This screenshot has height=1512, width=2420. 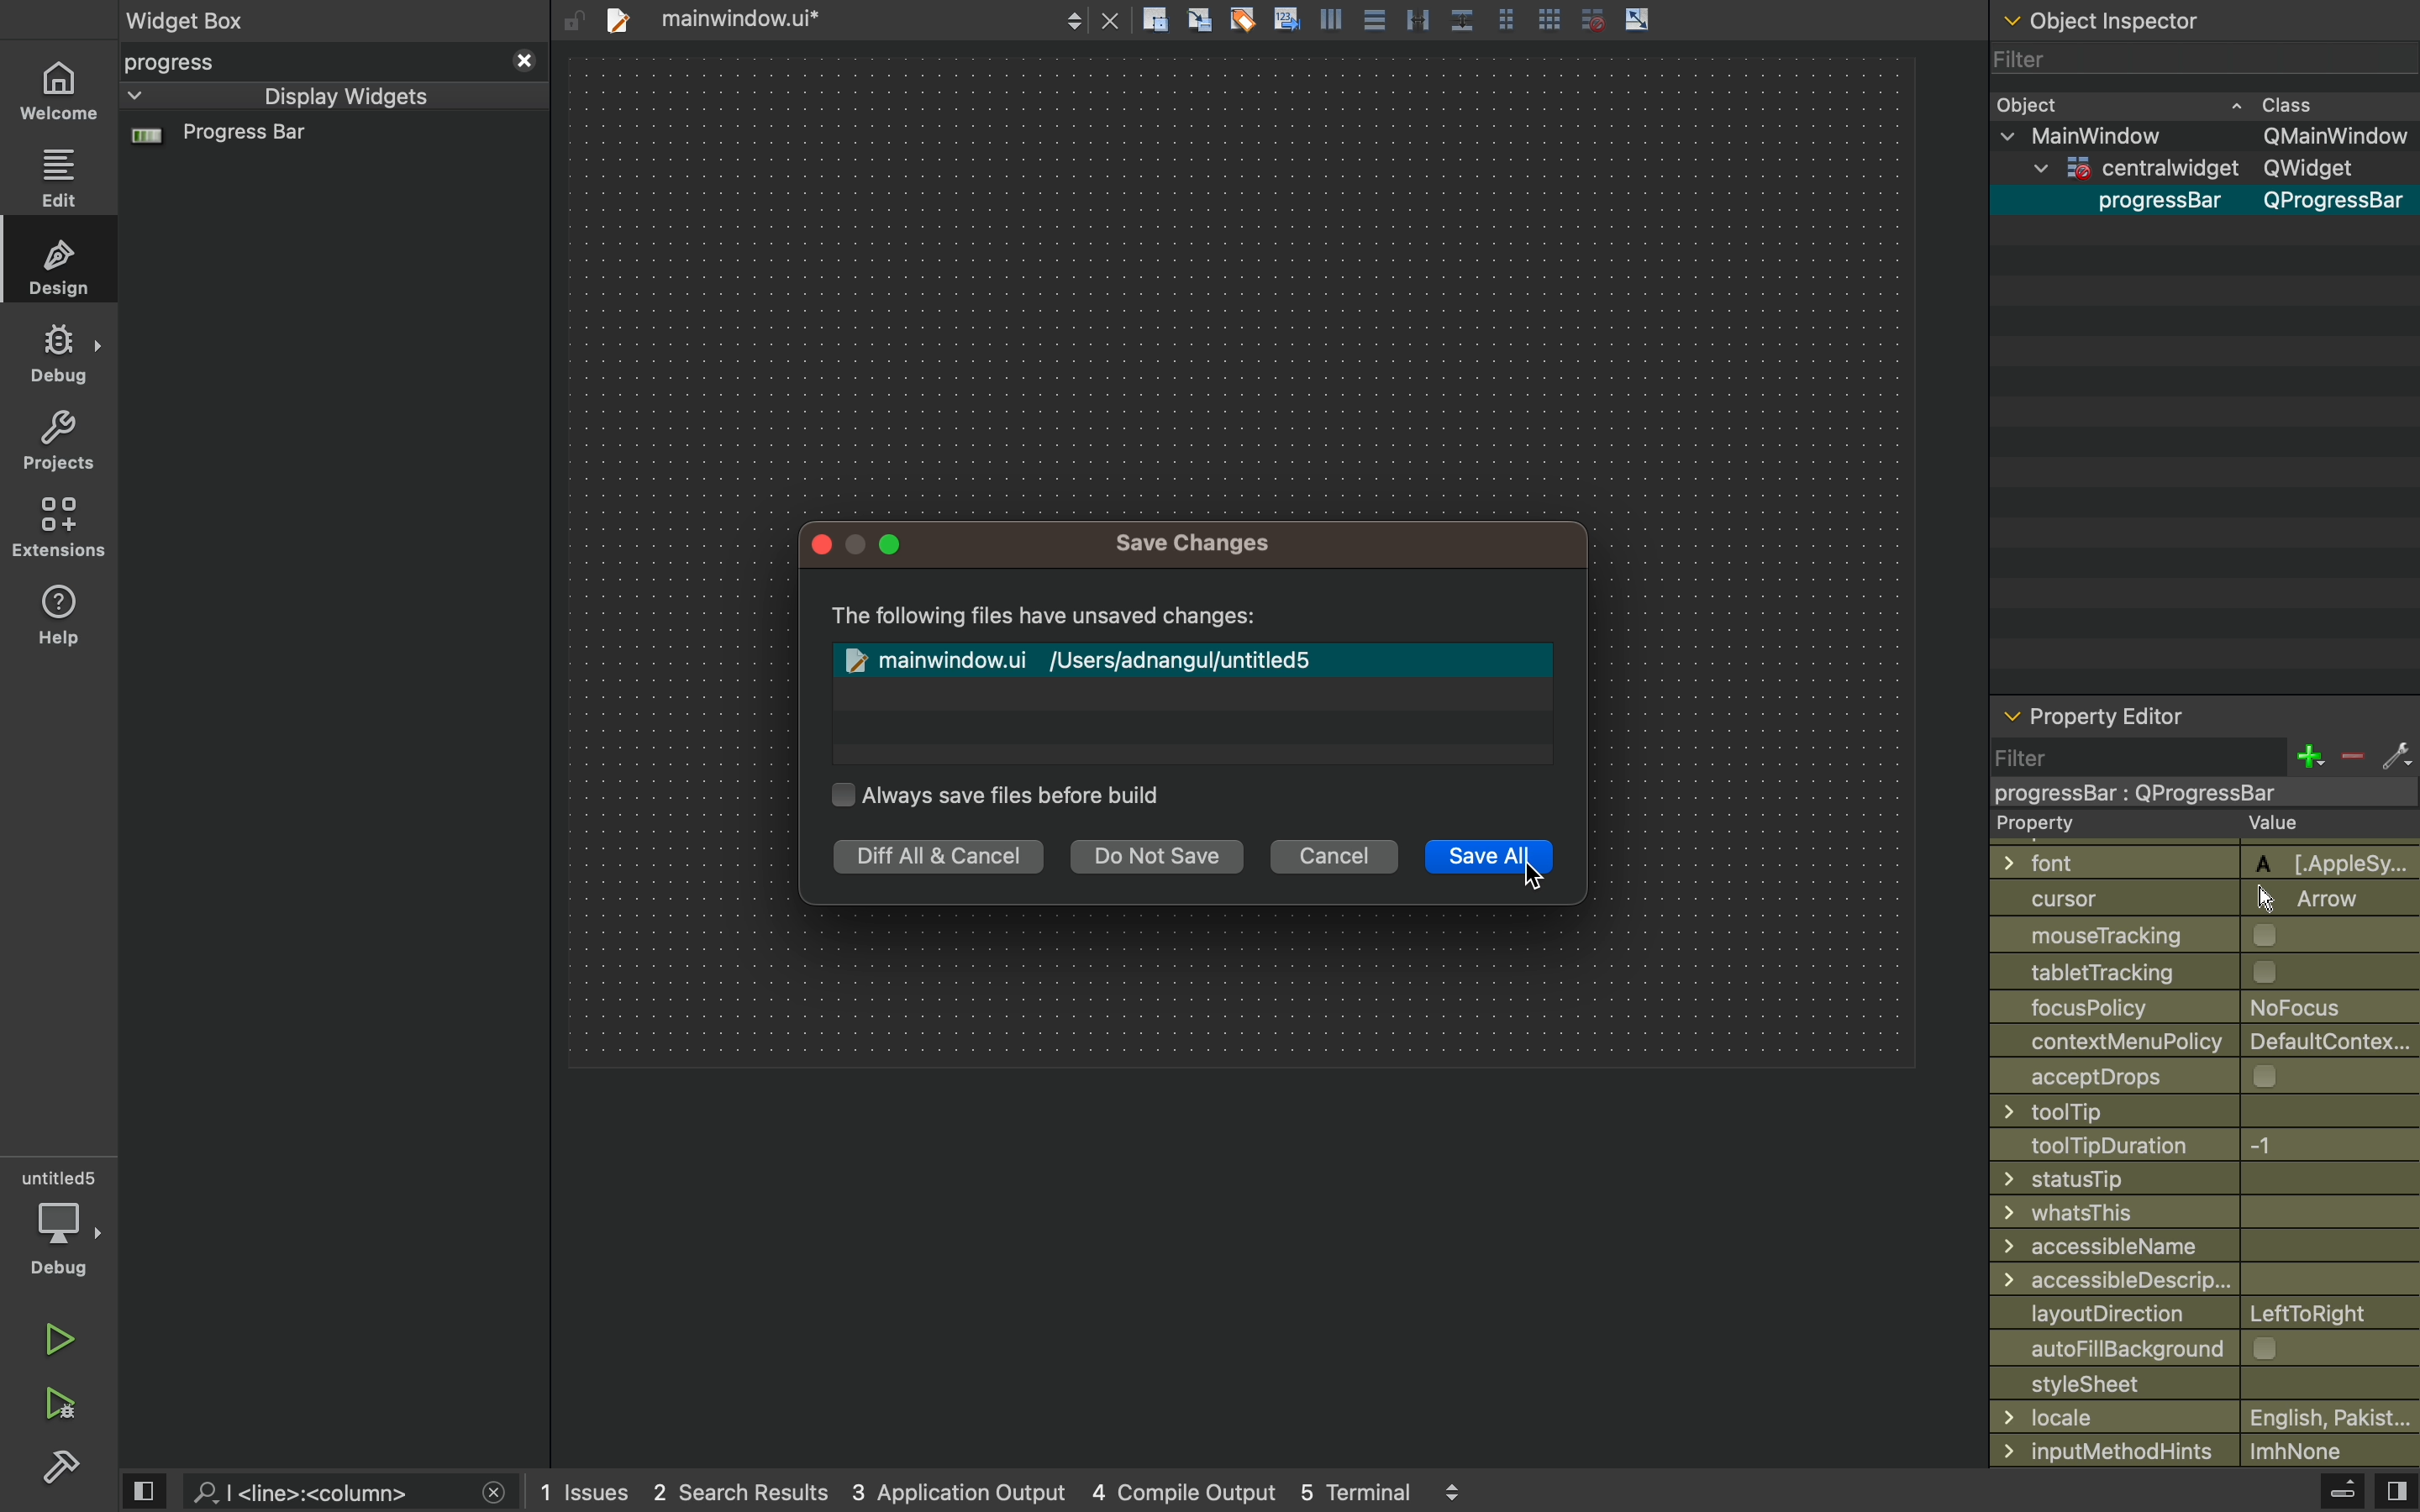 I want to click on search bar, so click(x=347, y=1492).